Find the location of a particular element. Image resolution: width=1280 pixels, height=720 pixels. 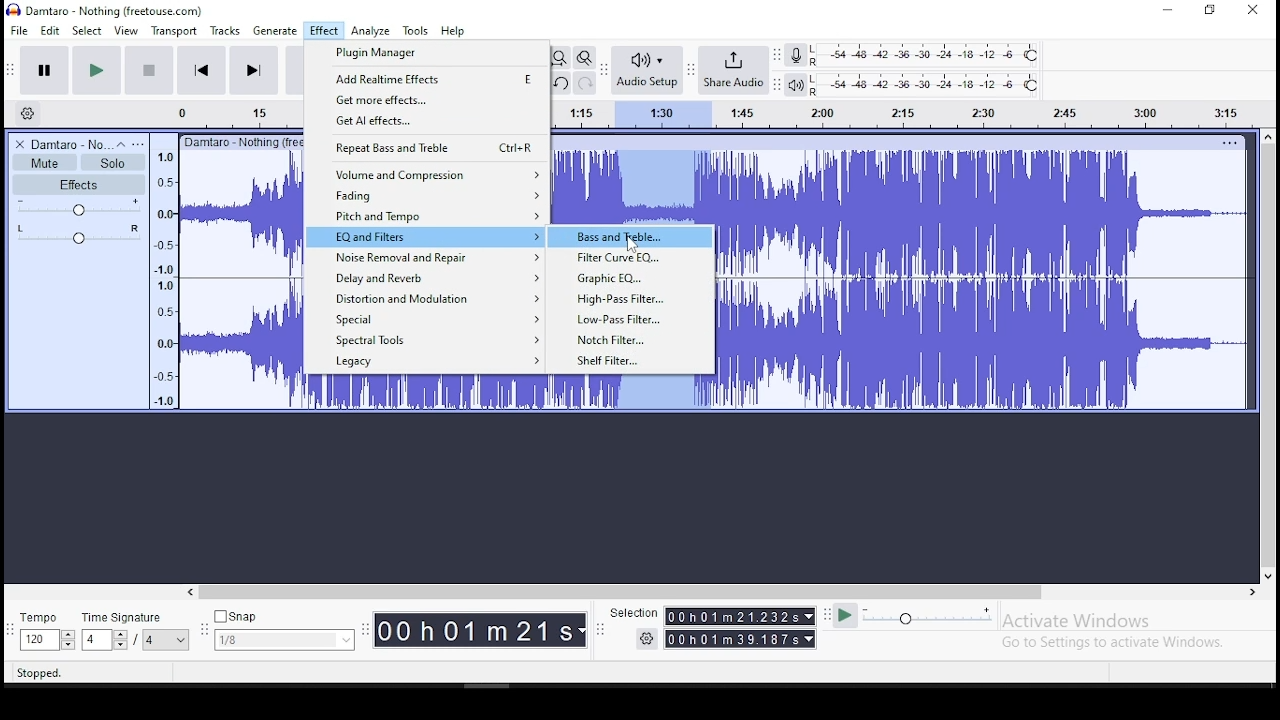

skip to start is located at coordinates (253, 69).